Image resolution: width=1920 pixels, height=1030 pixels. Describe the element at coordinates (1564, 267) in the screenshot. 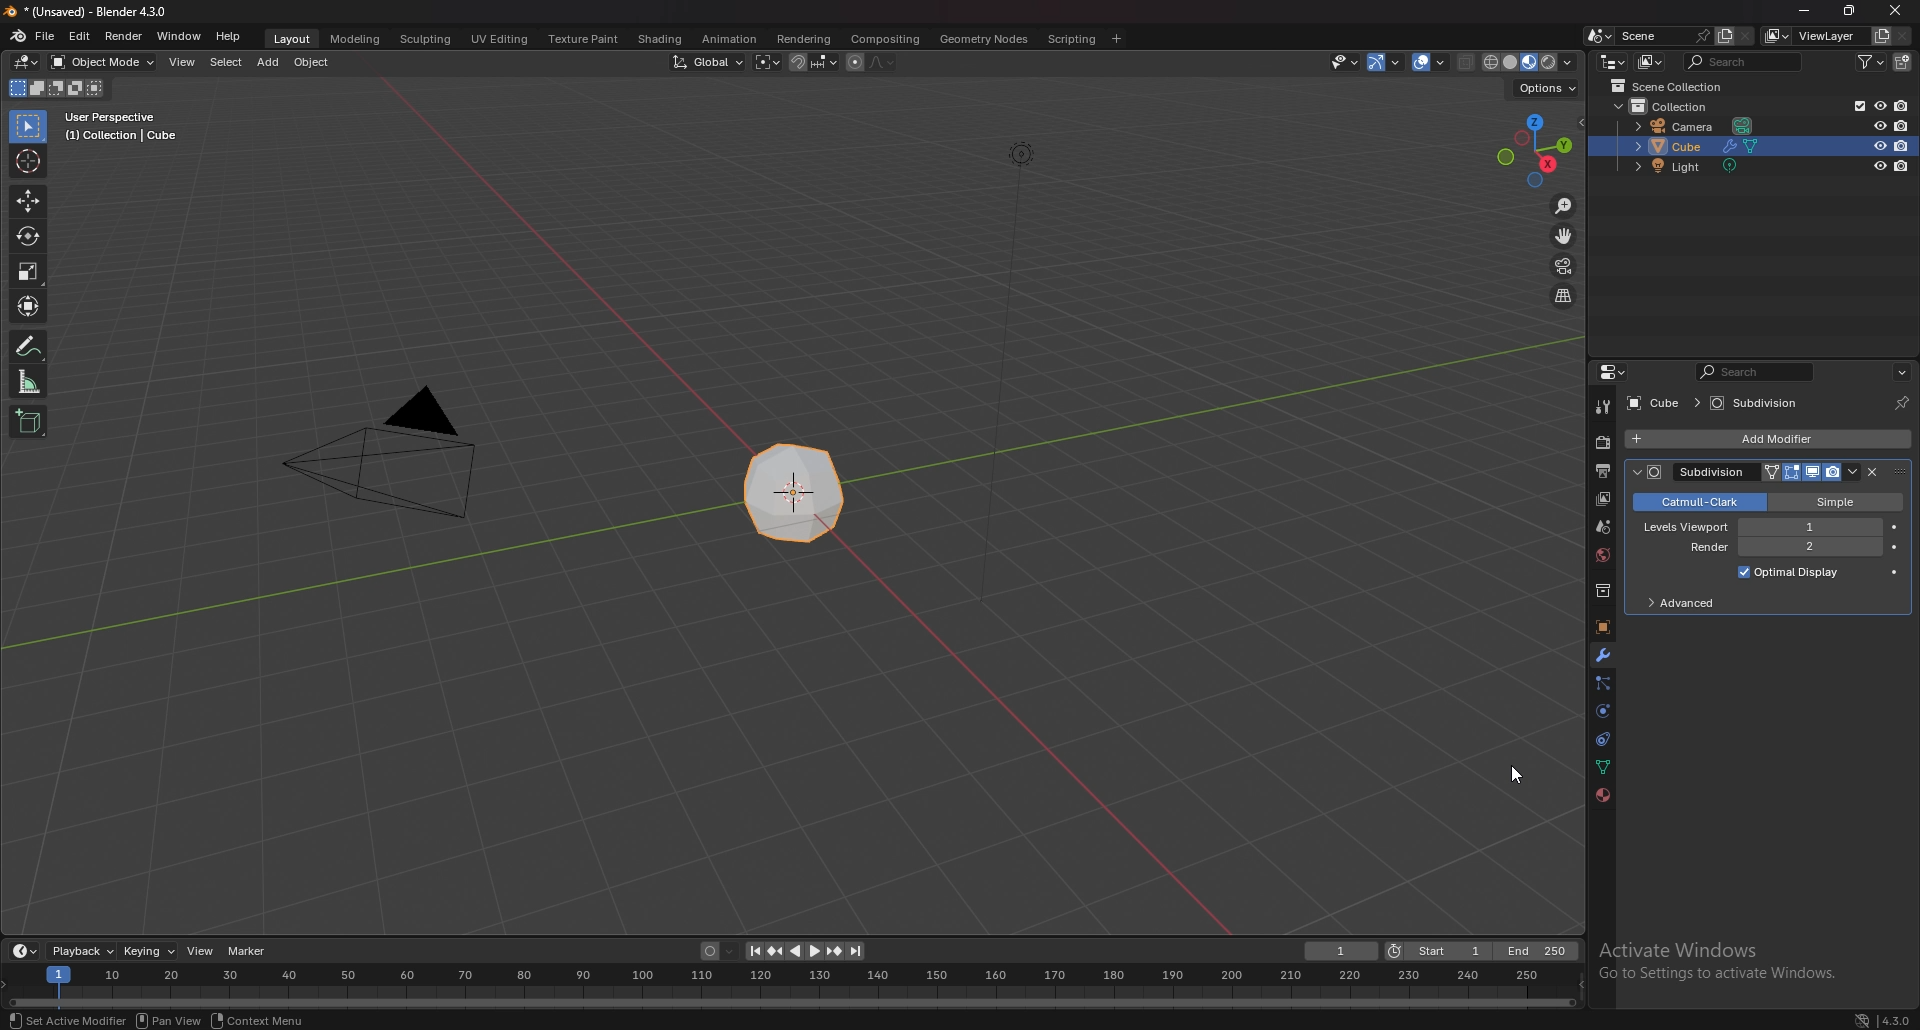

I see `camera view` at that location.